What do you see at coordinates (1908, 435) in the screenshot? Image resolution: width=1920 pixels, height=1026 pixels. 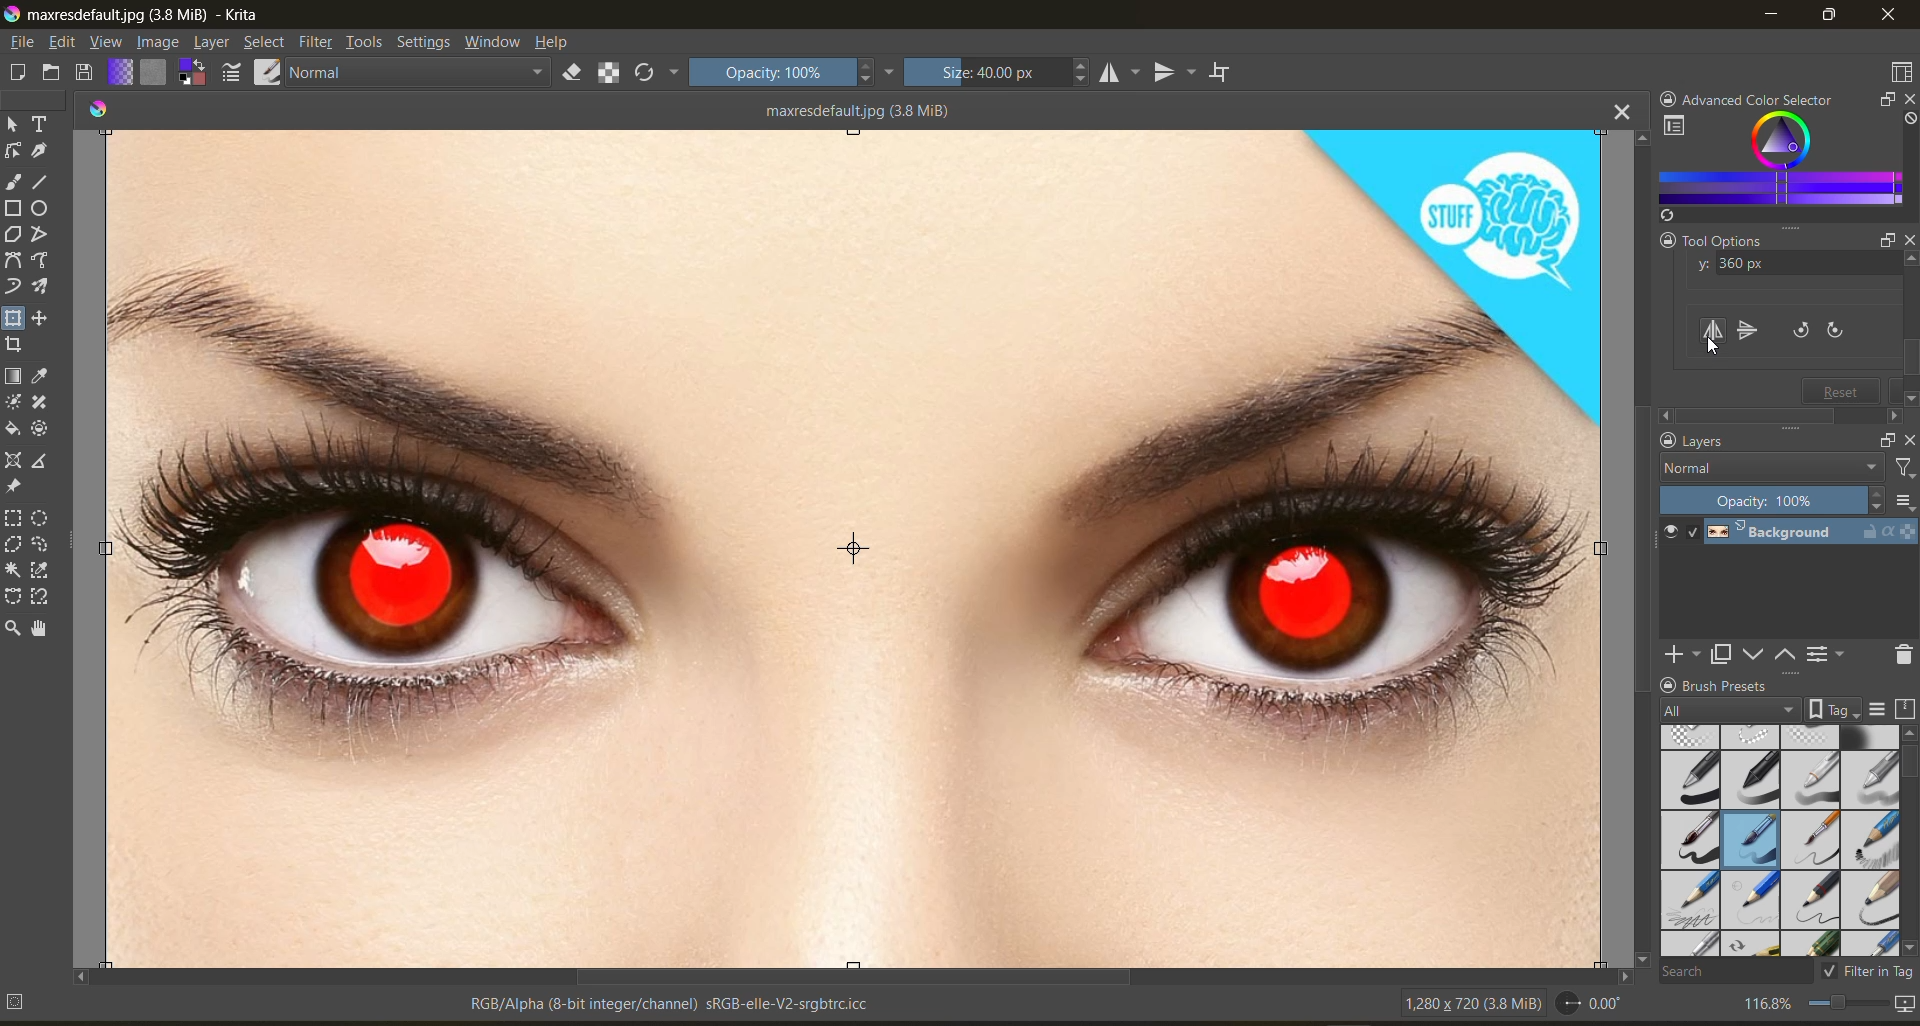 I see `close` at bounding box center [1908, 435].